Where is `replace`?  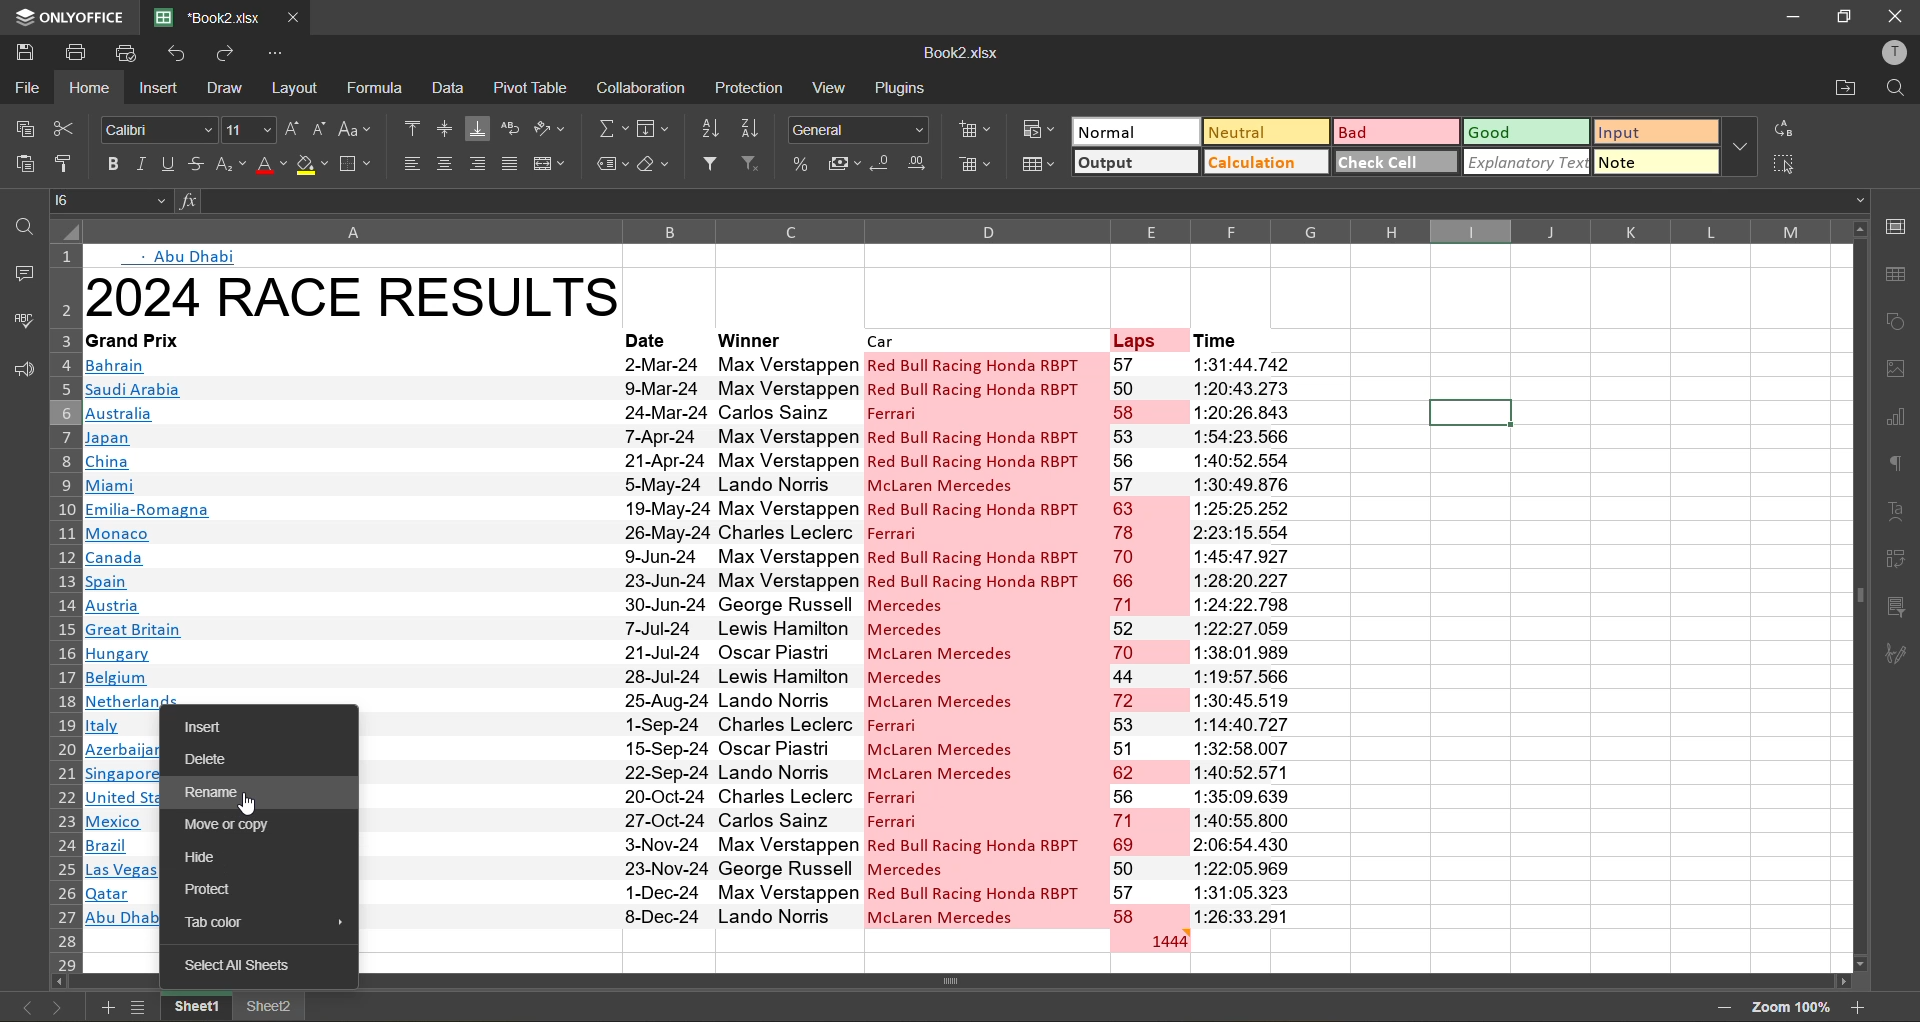
replace is located at coordinates (1782, 127).